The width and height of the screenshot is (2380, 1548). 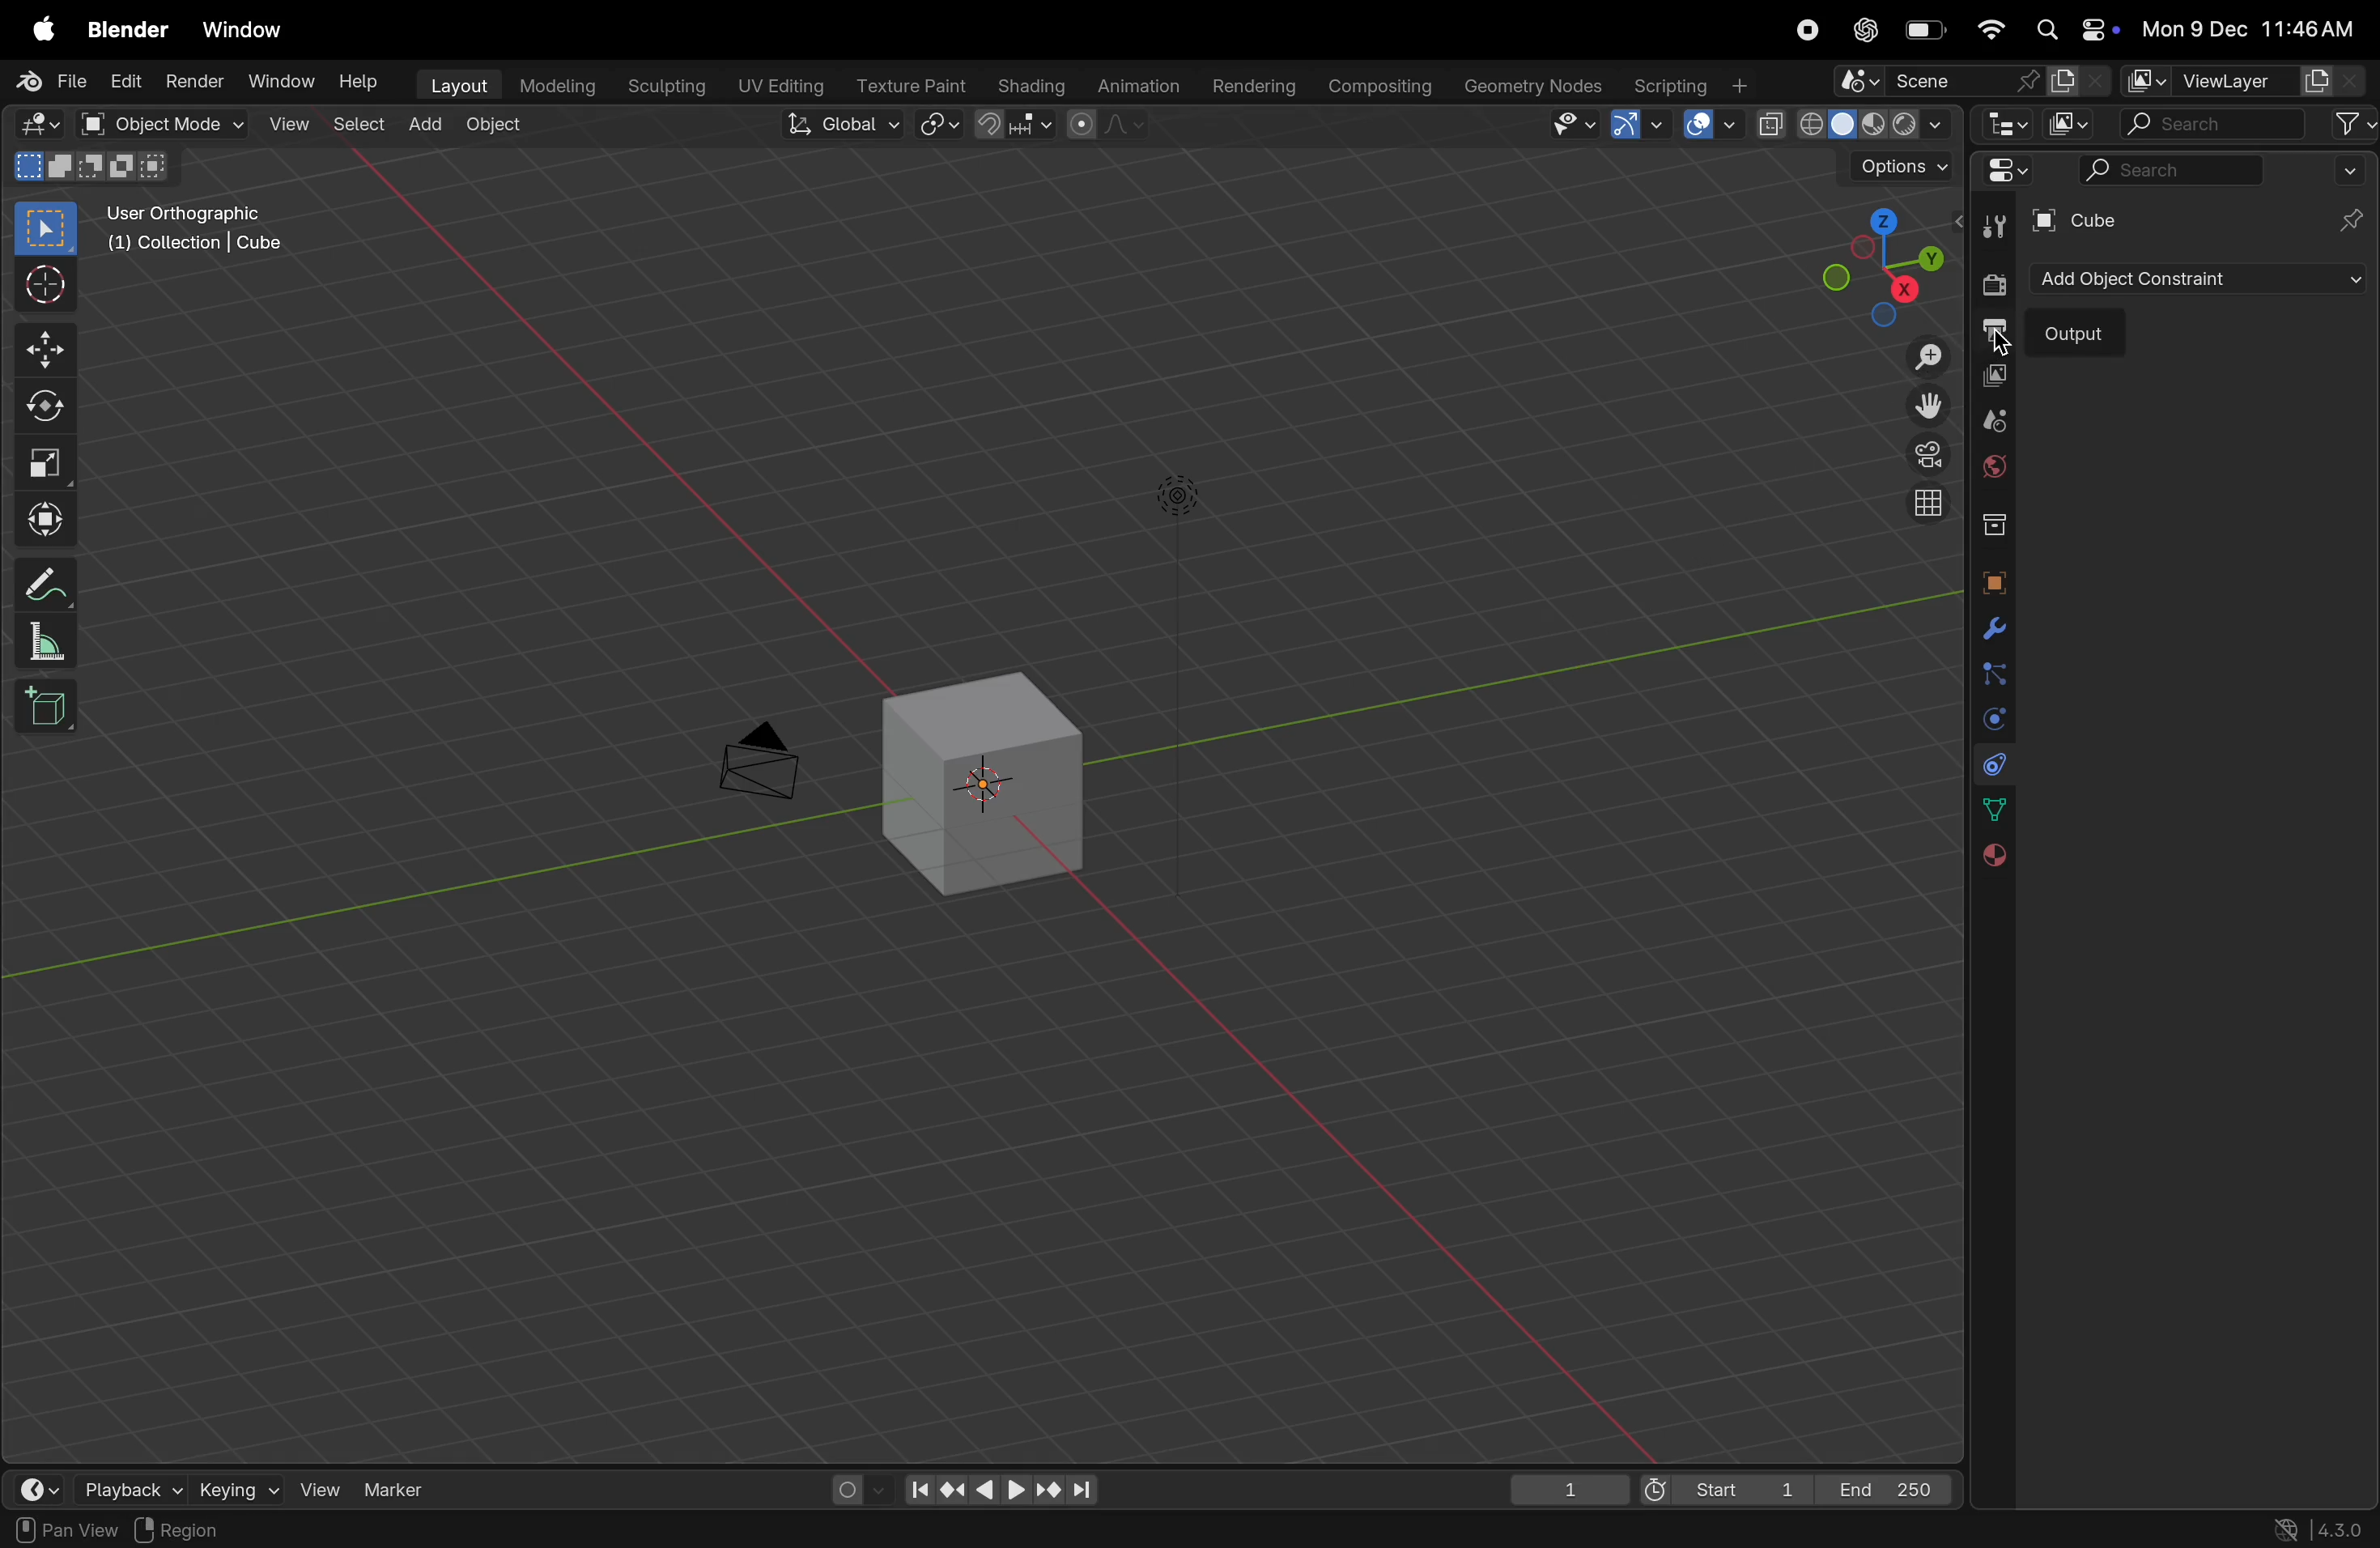 What do you see at coordinates (1991, 627) in the screenshot?
I see `modifiers` at bounding box center [1991, 627].